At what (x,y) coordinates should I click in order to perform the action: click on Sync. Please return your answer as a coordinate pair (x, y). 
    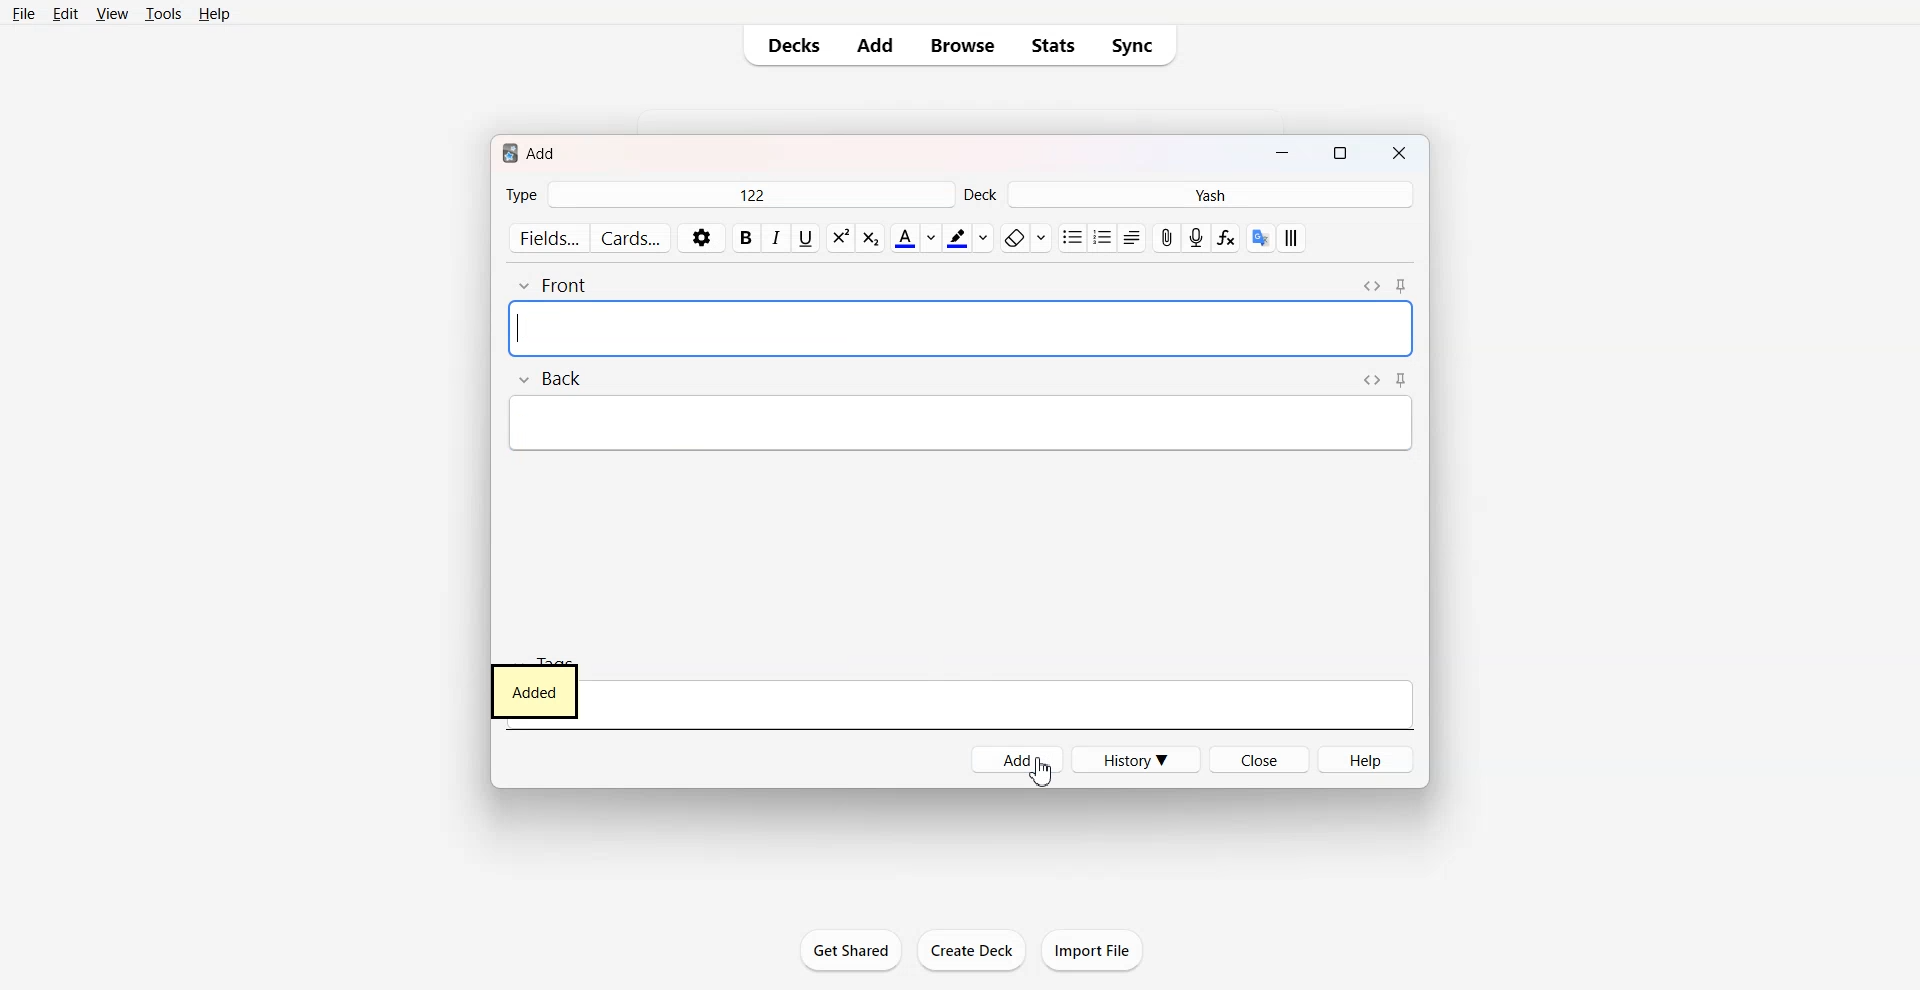
    Looking at the image, I should click on (1138, 45).